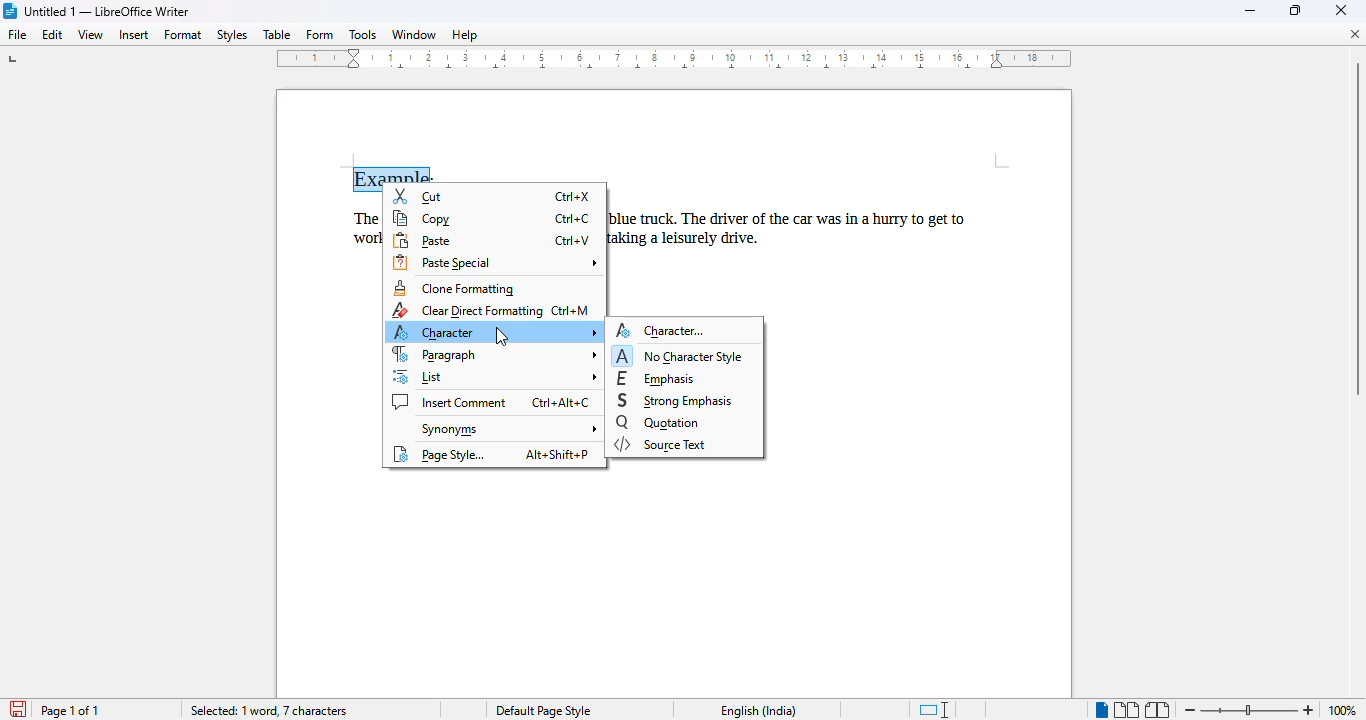  What do you see at coordinates (495, 377) in the screenshot?
I see `list` at bounding box center [495, 377].